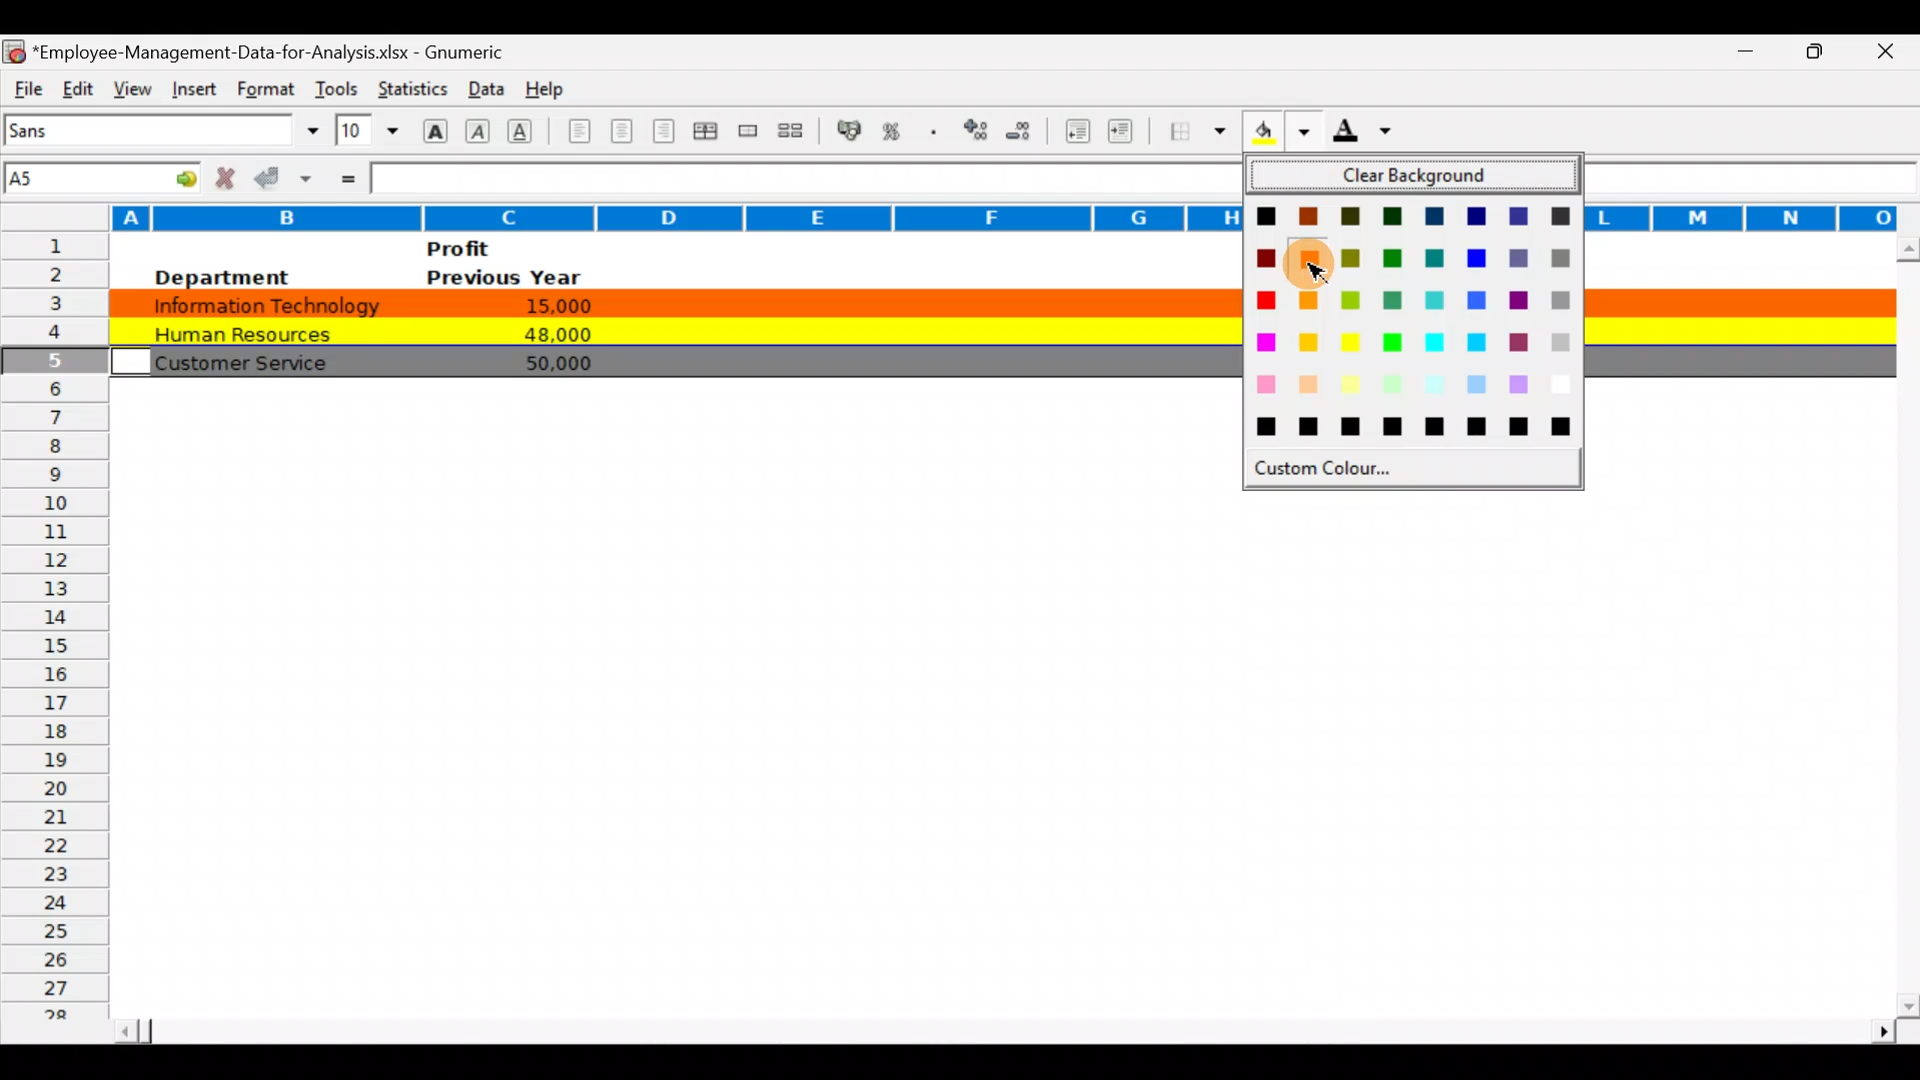 The width and height of the screenshot is (1920, 1080). I want to click on Help, so click(546, 85).